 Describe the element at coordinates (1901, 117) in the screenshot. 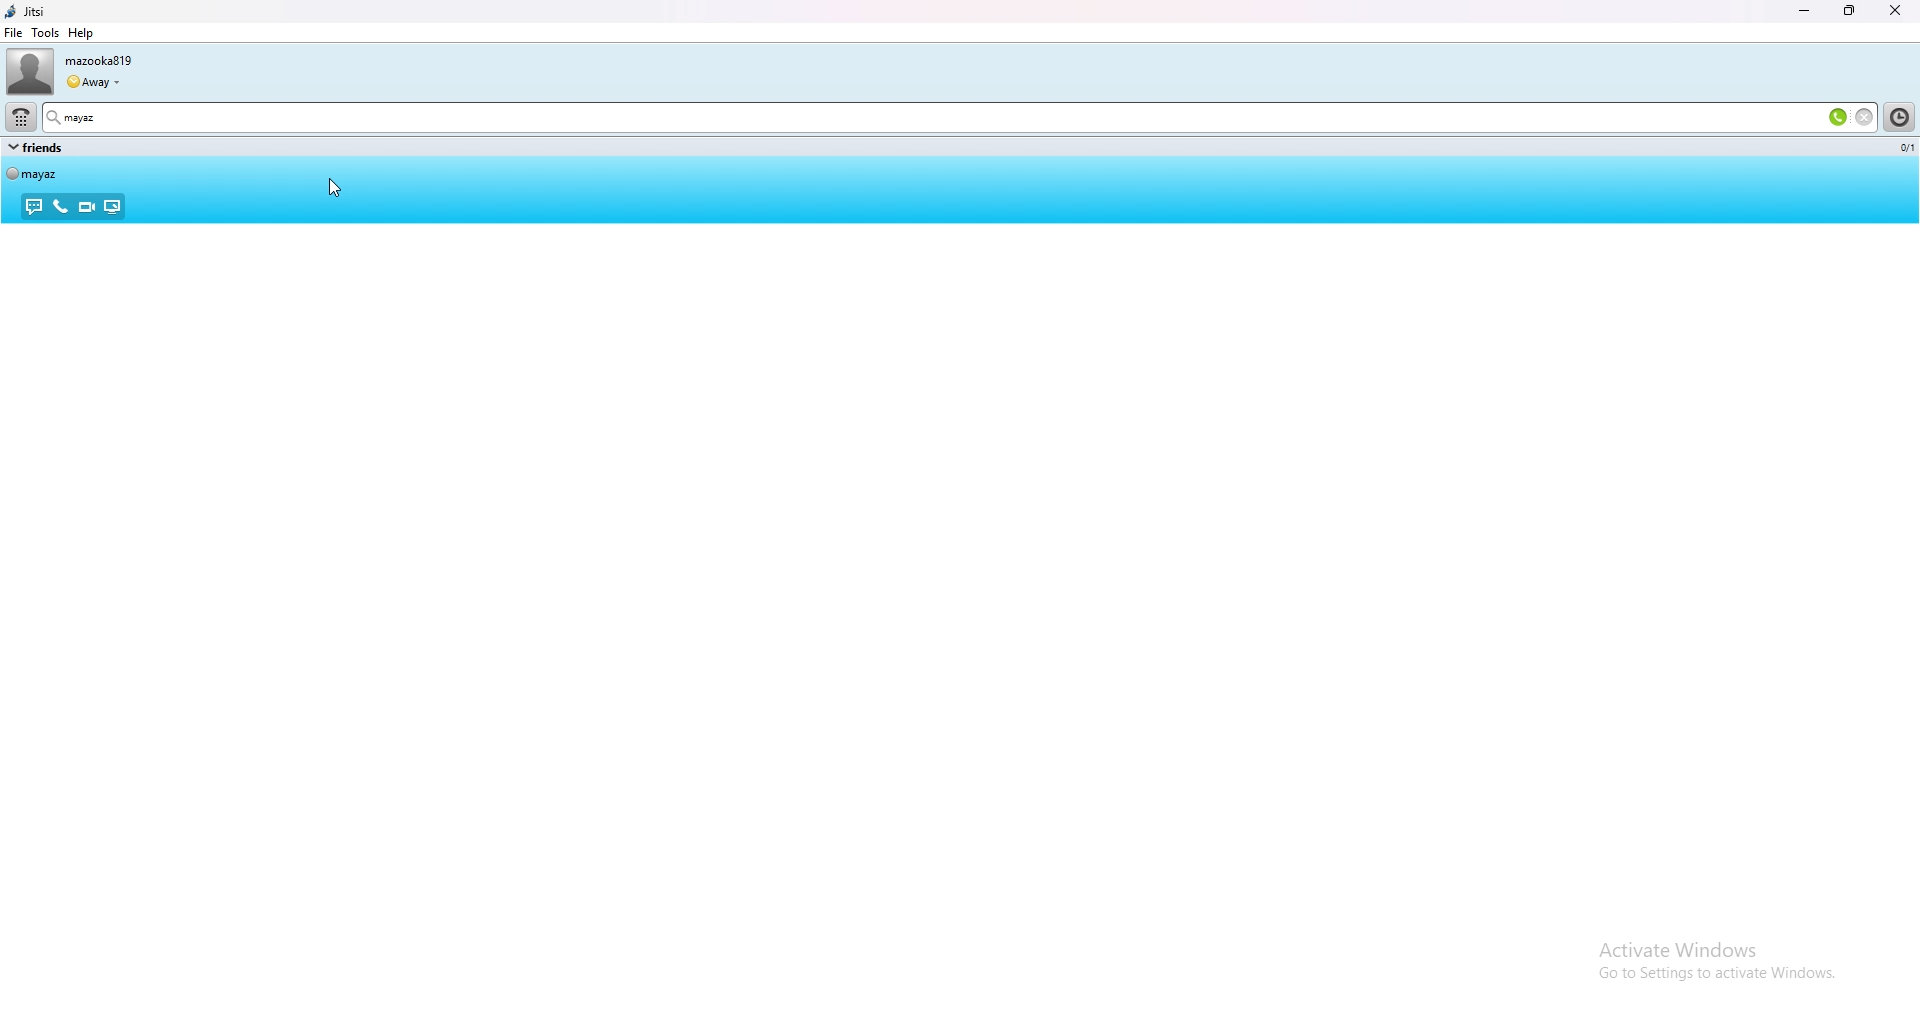

I see `history` at that location.